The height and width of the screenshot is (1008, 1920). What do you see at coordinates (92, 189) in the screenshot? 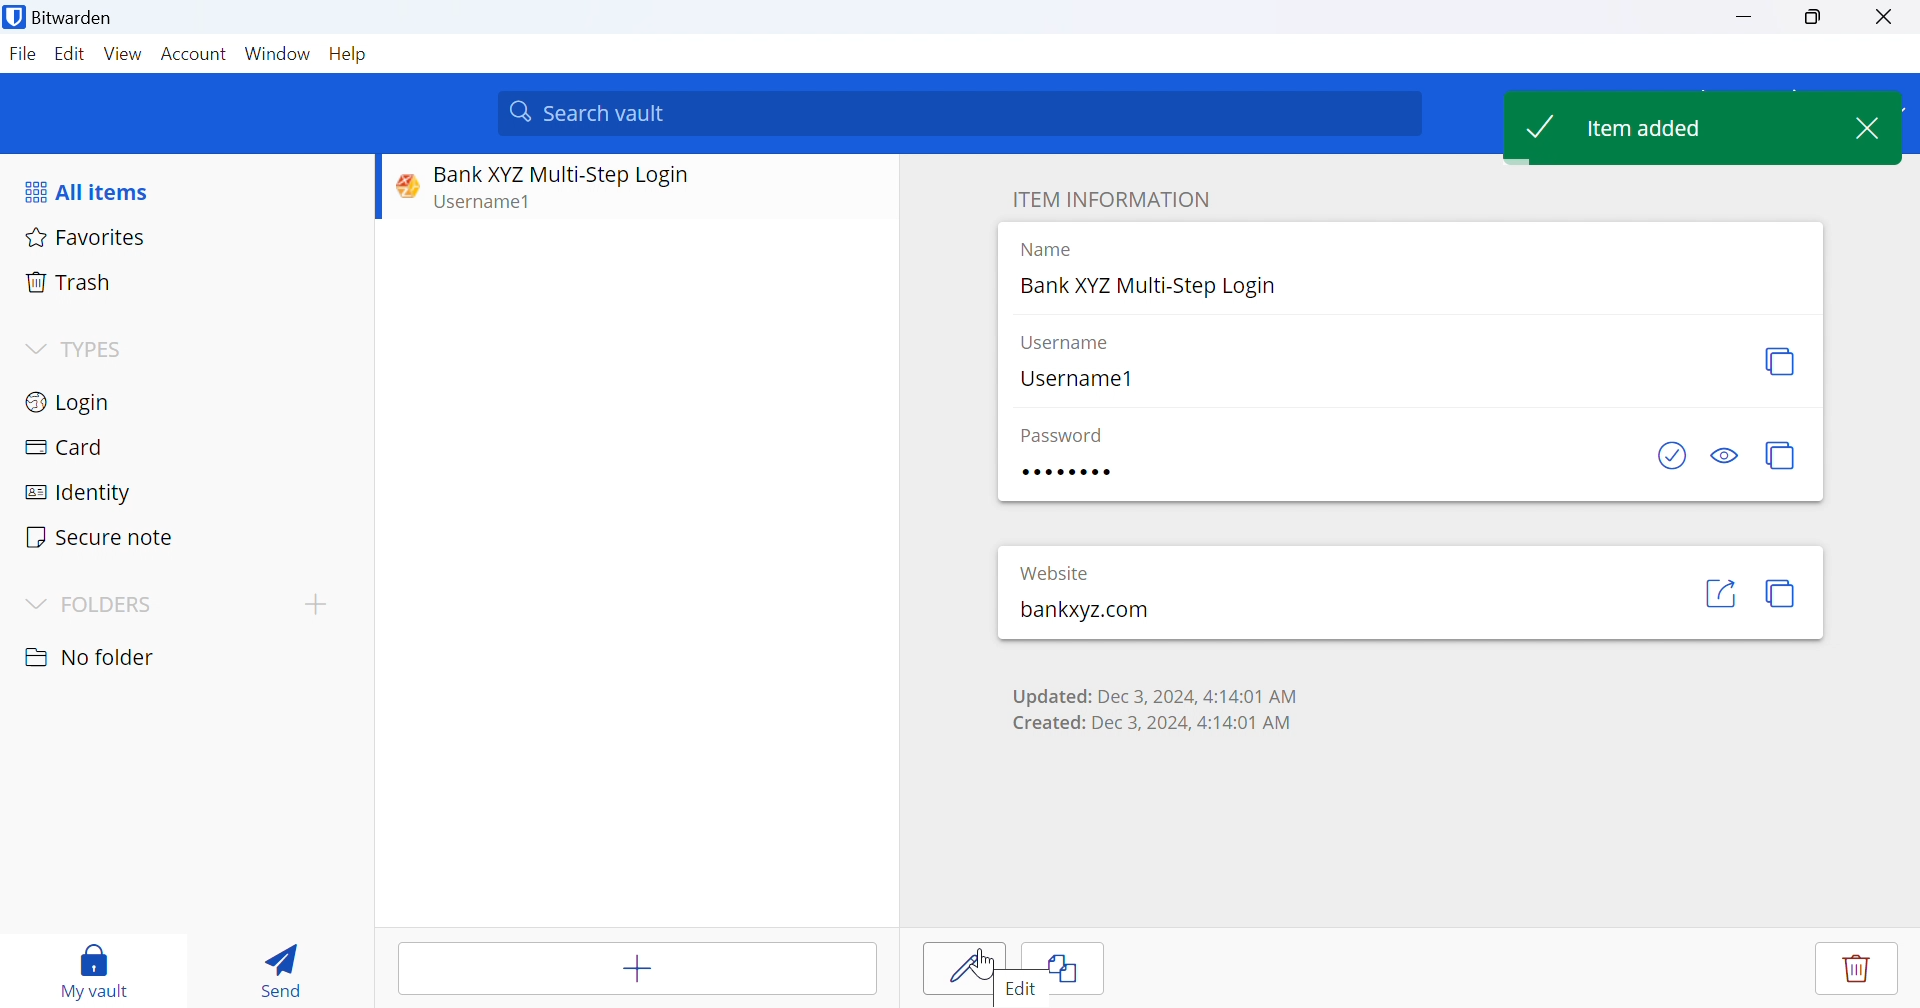
I see `All items` at bounding box center [92, 189].